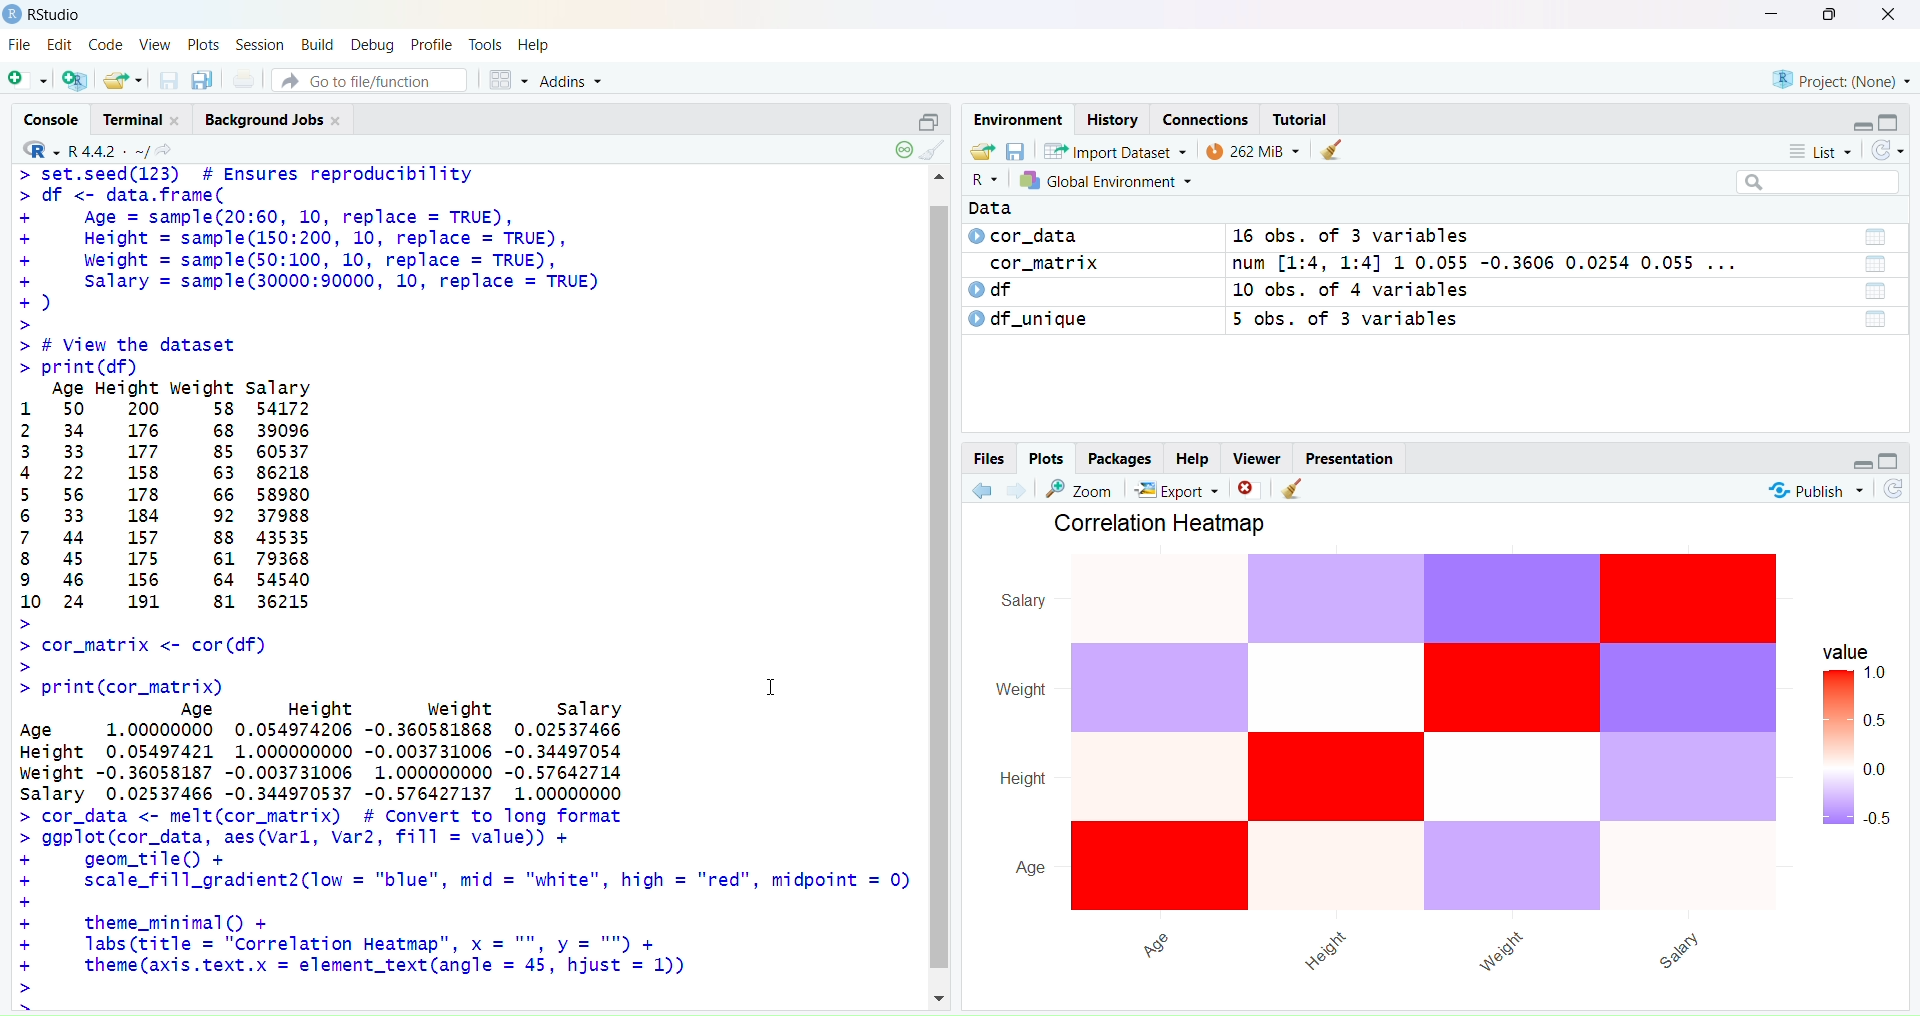  I want to click on Values bar, so click(1836, 749).